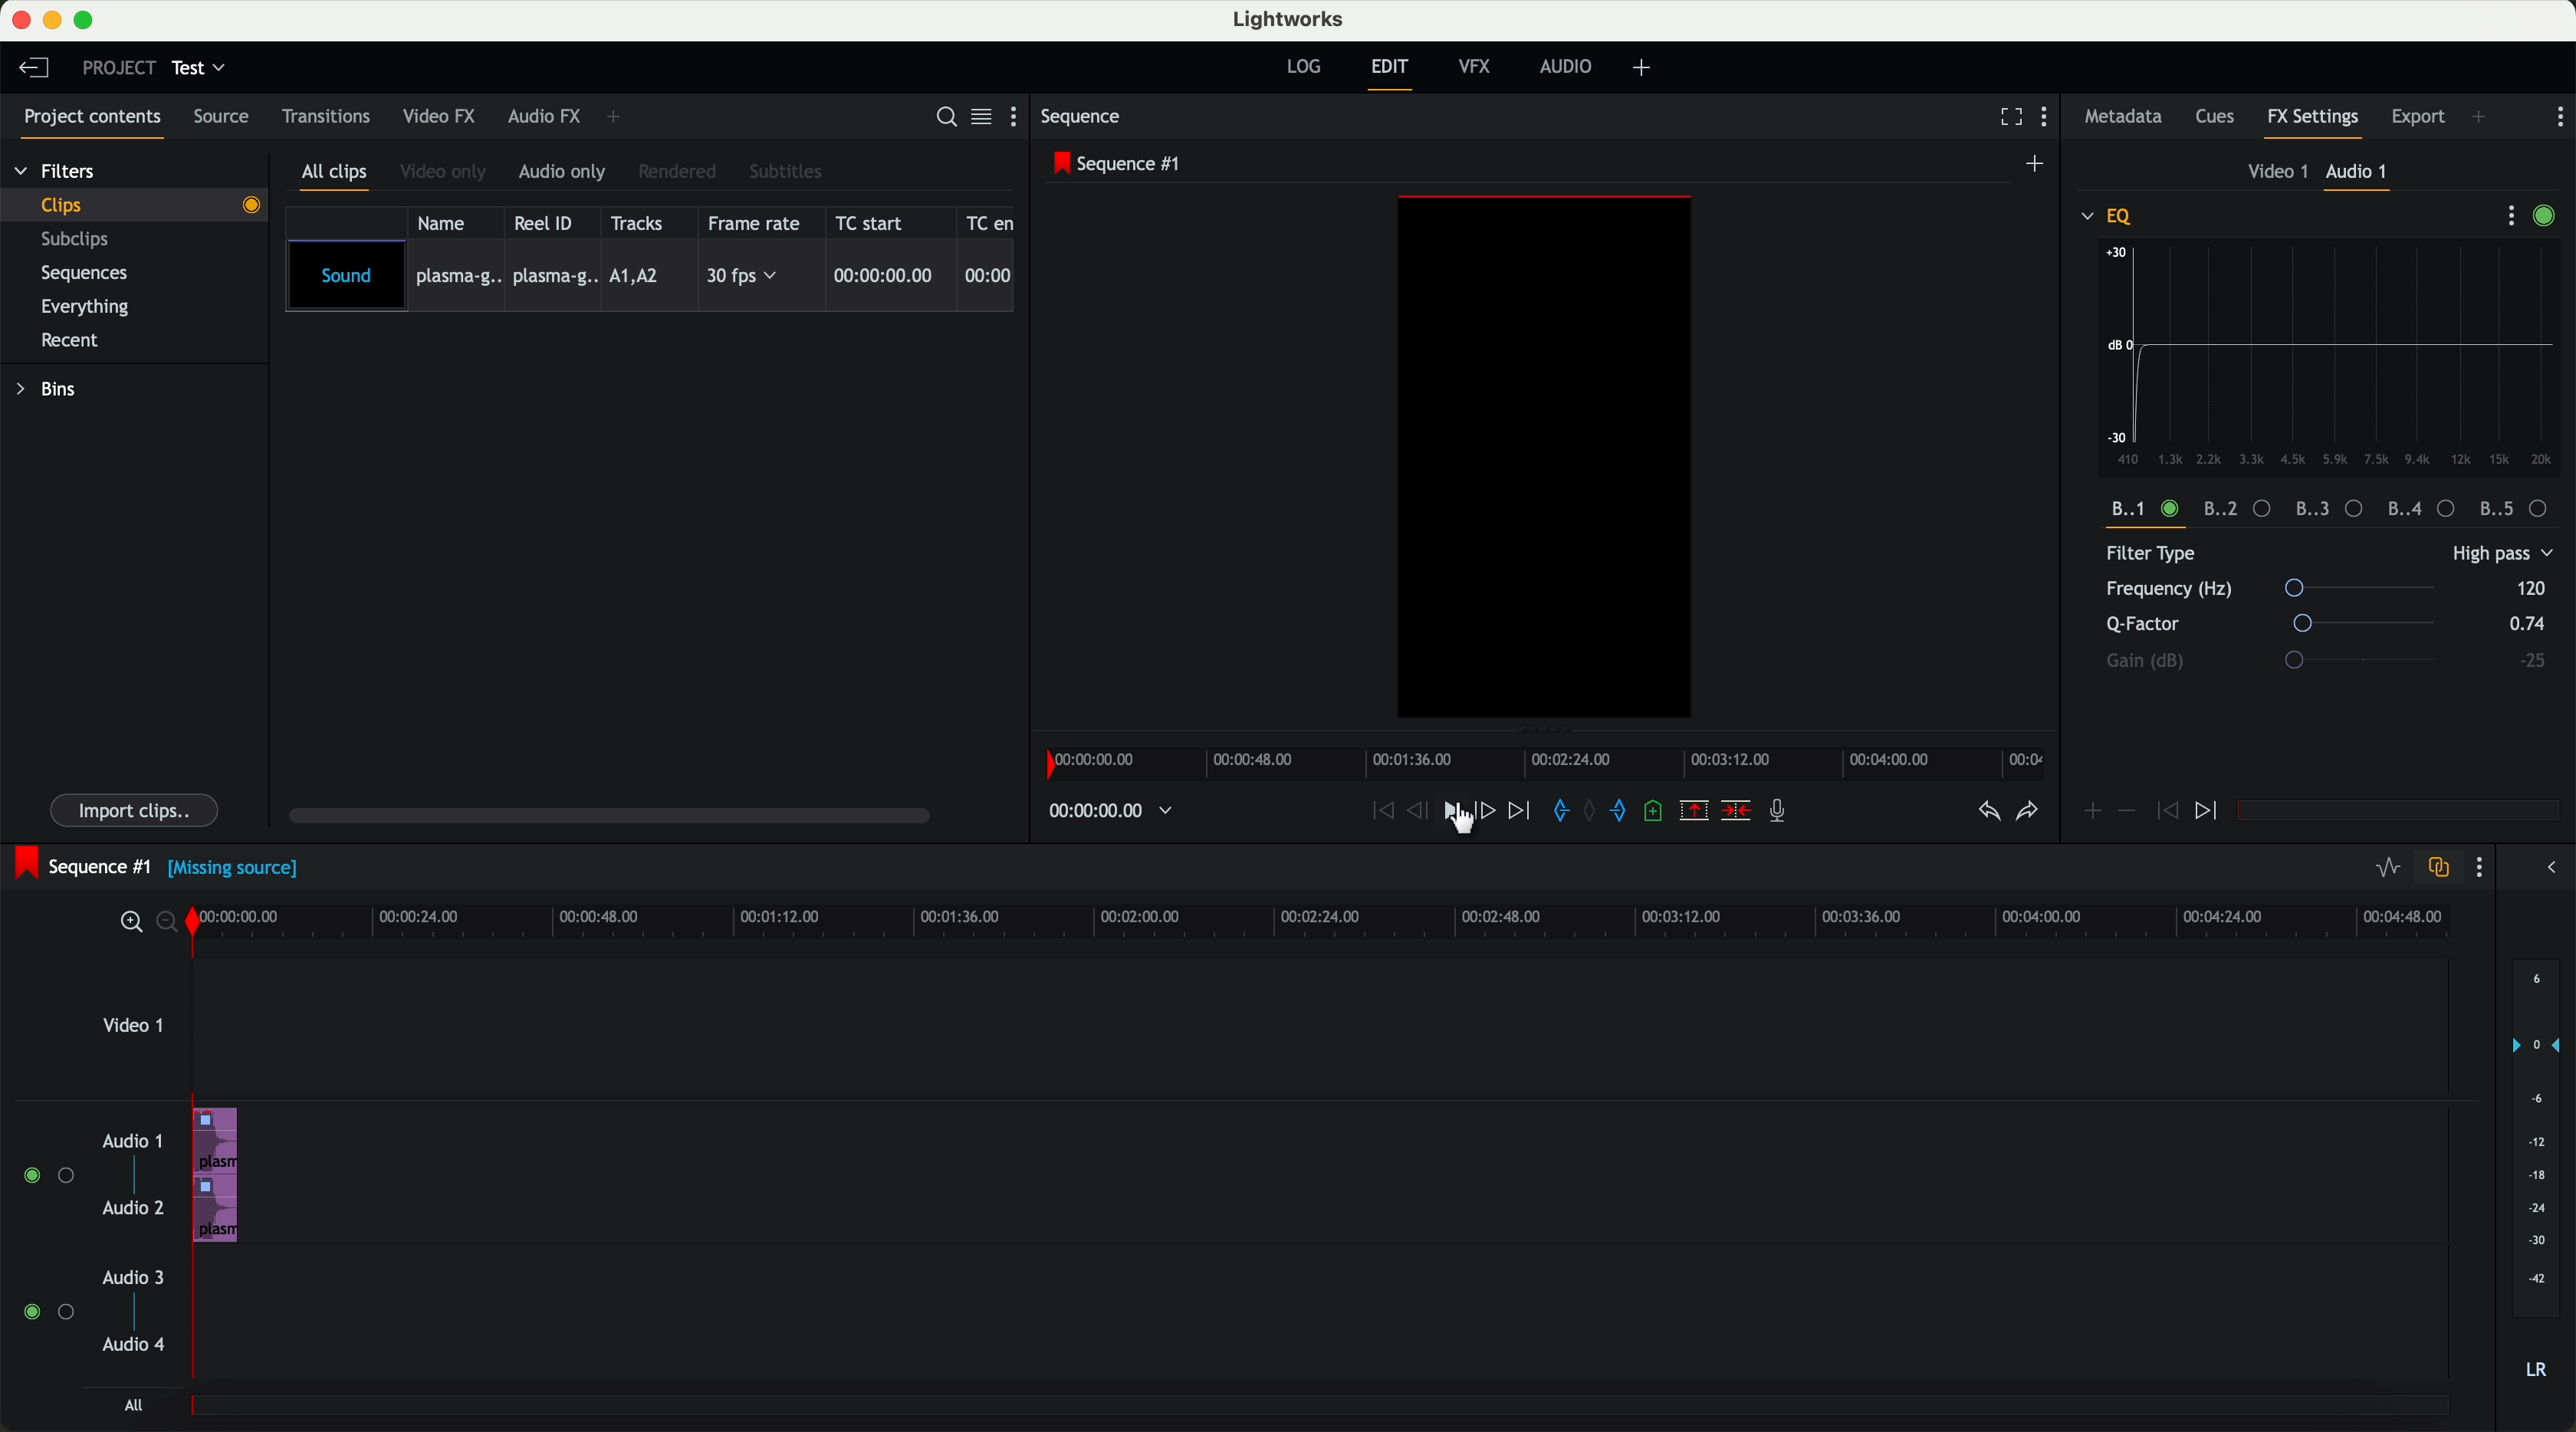  Describe the element at coordinates (130, 923) in the screenshot. I see `zoom in` at that location.